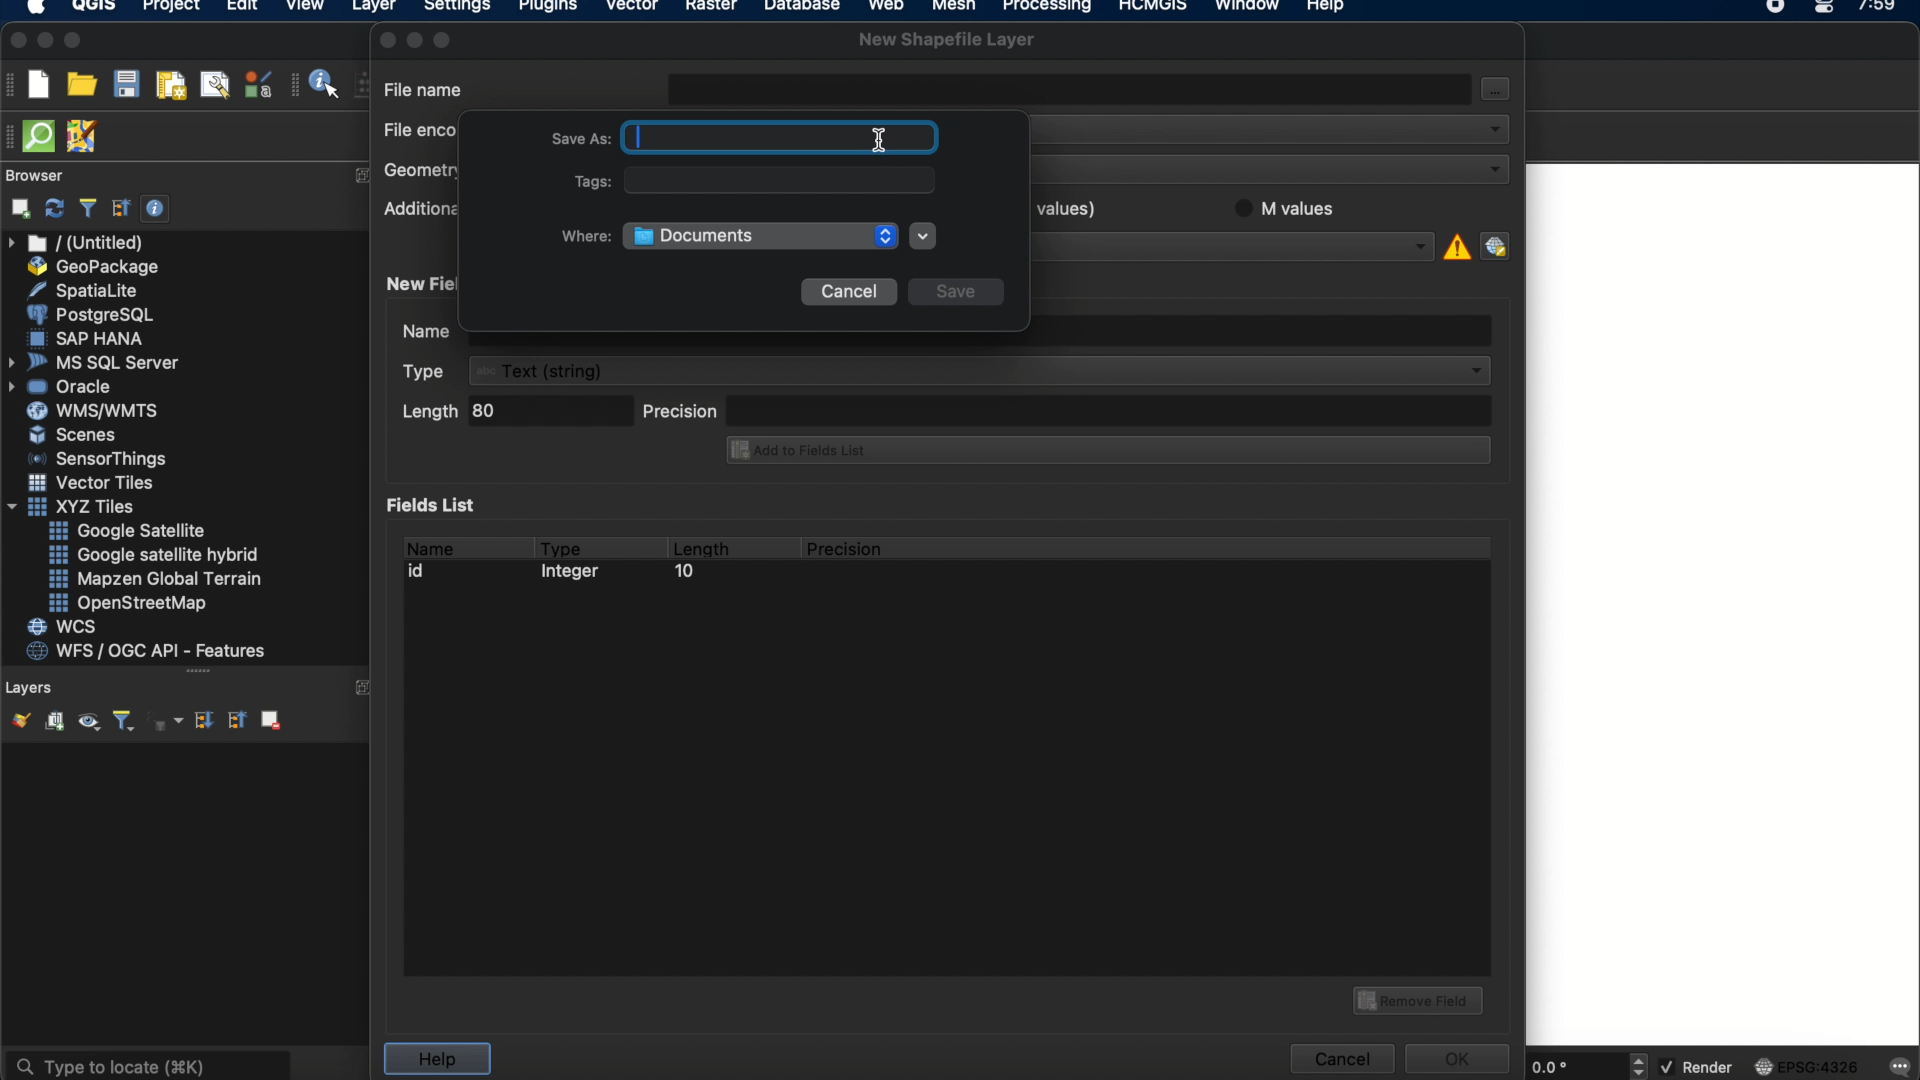 The height and width of the screenshot is (1080, 1920). What do you see at coordinates (386, 40) in the screenshot?
I see `close` at bounding box center [386, 40].